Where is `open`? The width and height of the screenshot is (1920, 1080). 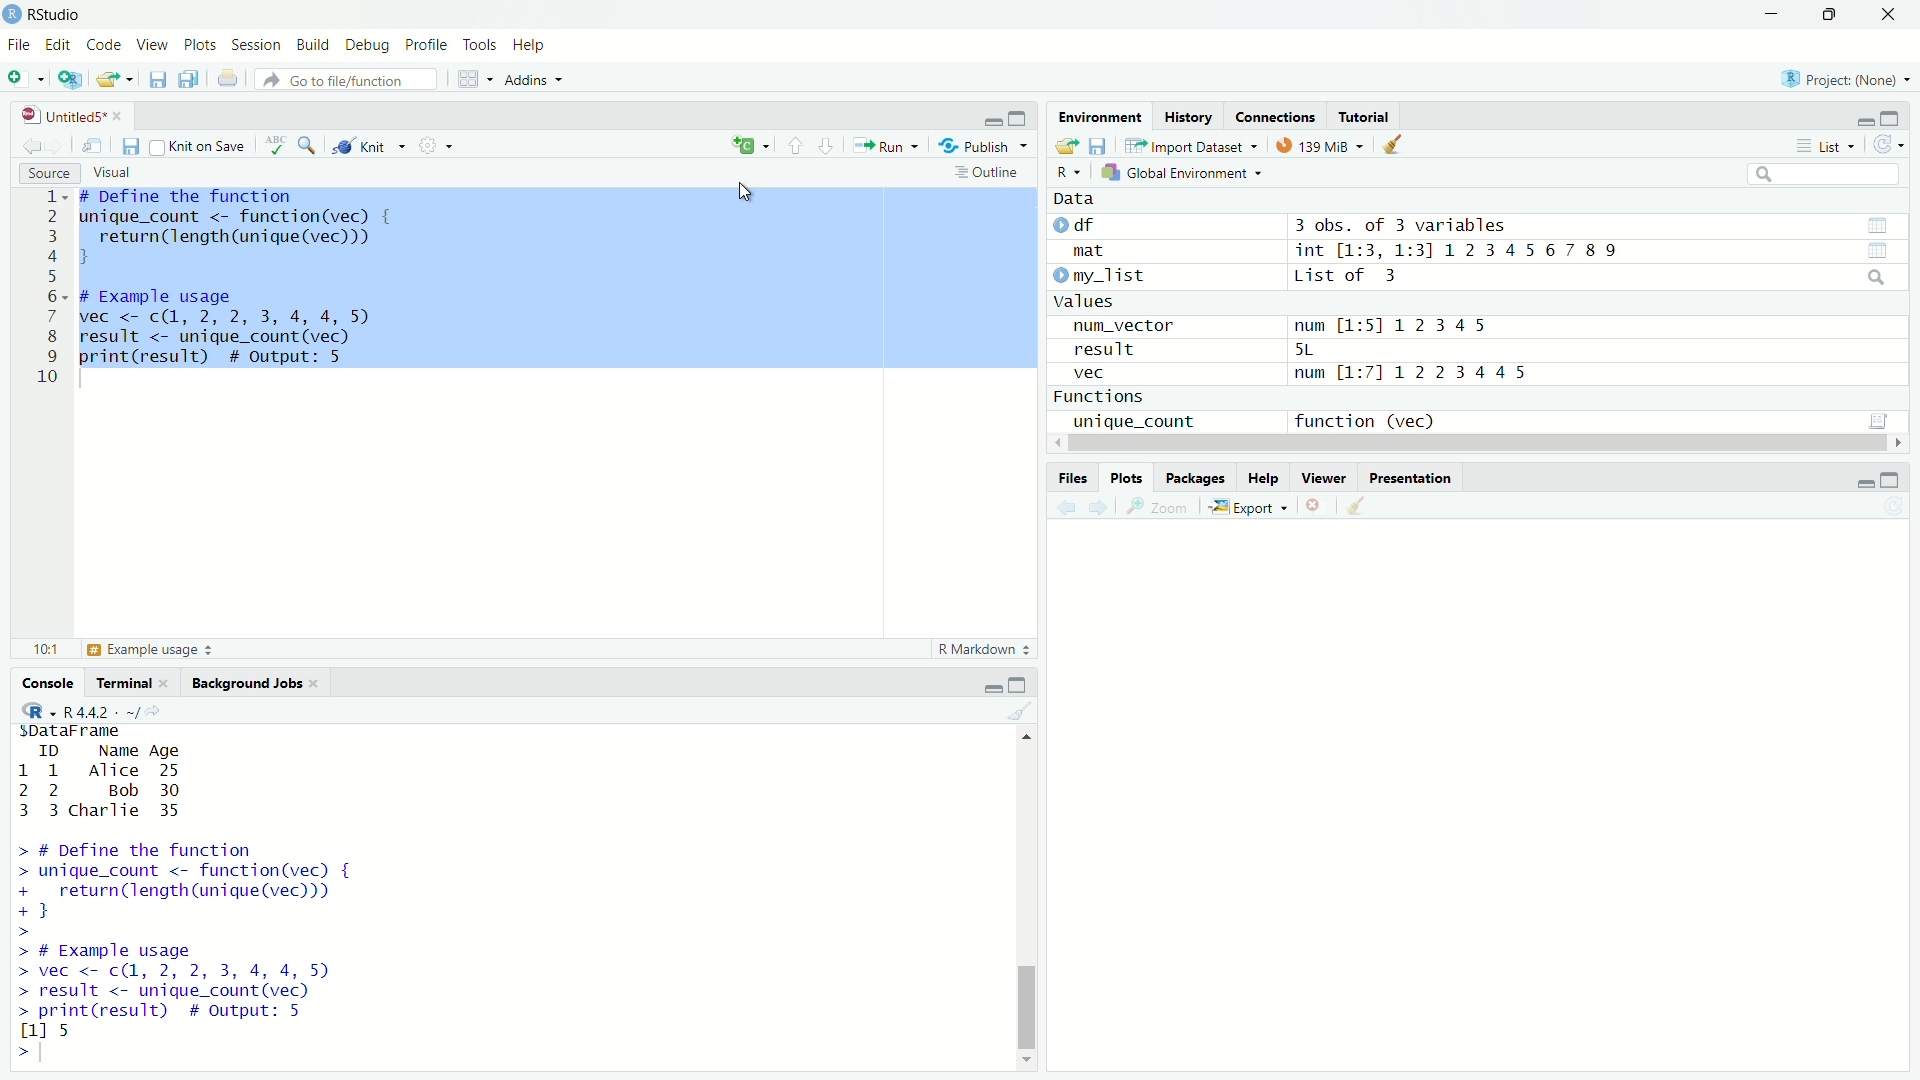 open is located at coordinates (1064, 145).